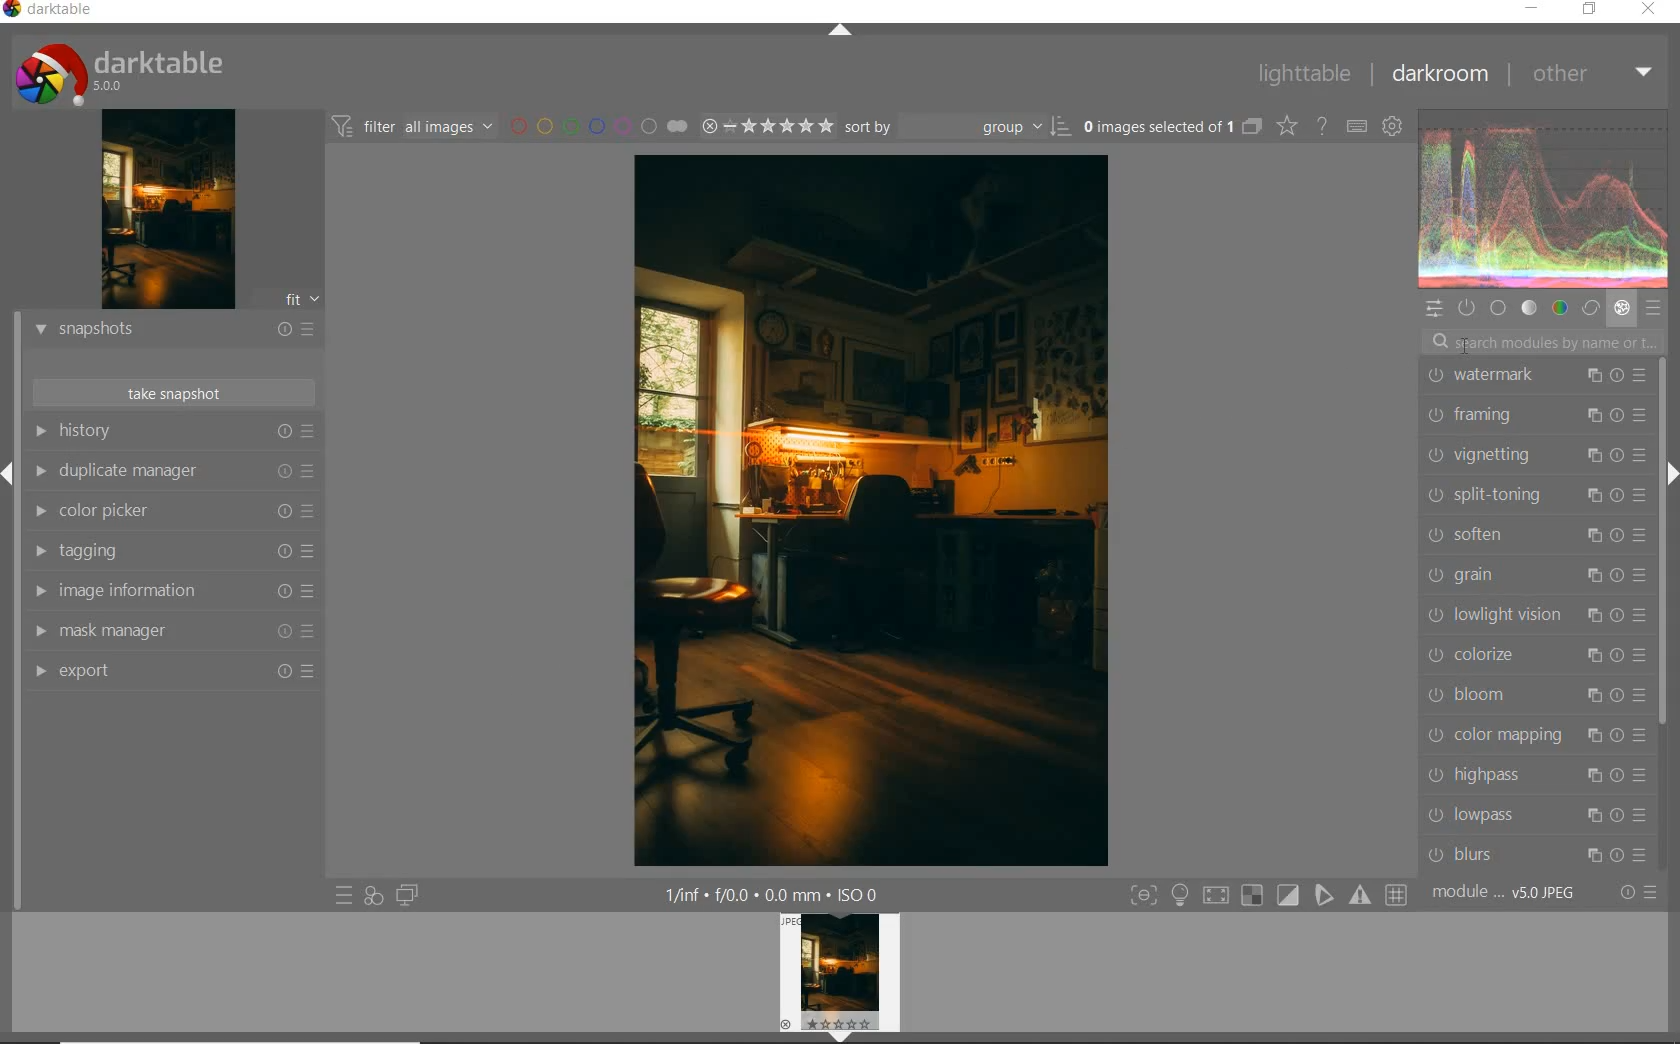 This screenshot has height=1044, width=1680. Describe the element at coordinates (1638, 892) in the screenshot. I see `reset or presets & preferences` at that location.